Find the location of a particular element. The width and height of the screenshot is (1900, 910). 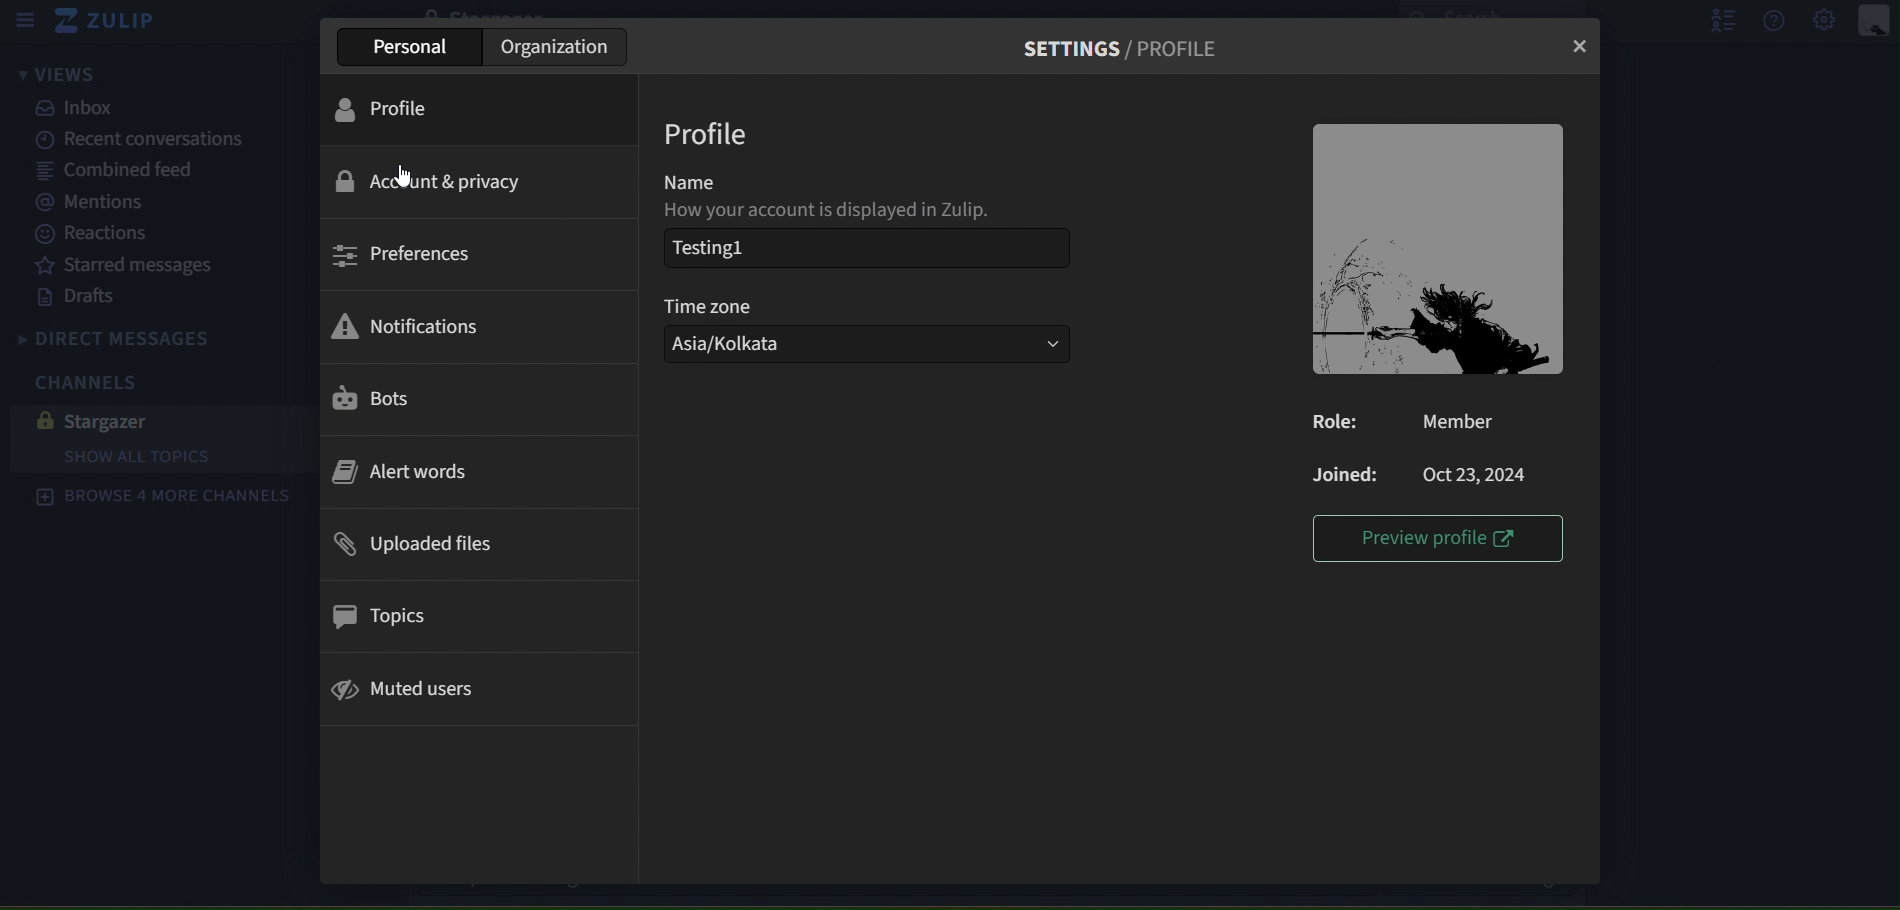

preview profile is located at coordinates (1443, 539).